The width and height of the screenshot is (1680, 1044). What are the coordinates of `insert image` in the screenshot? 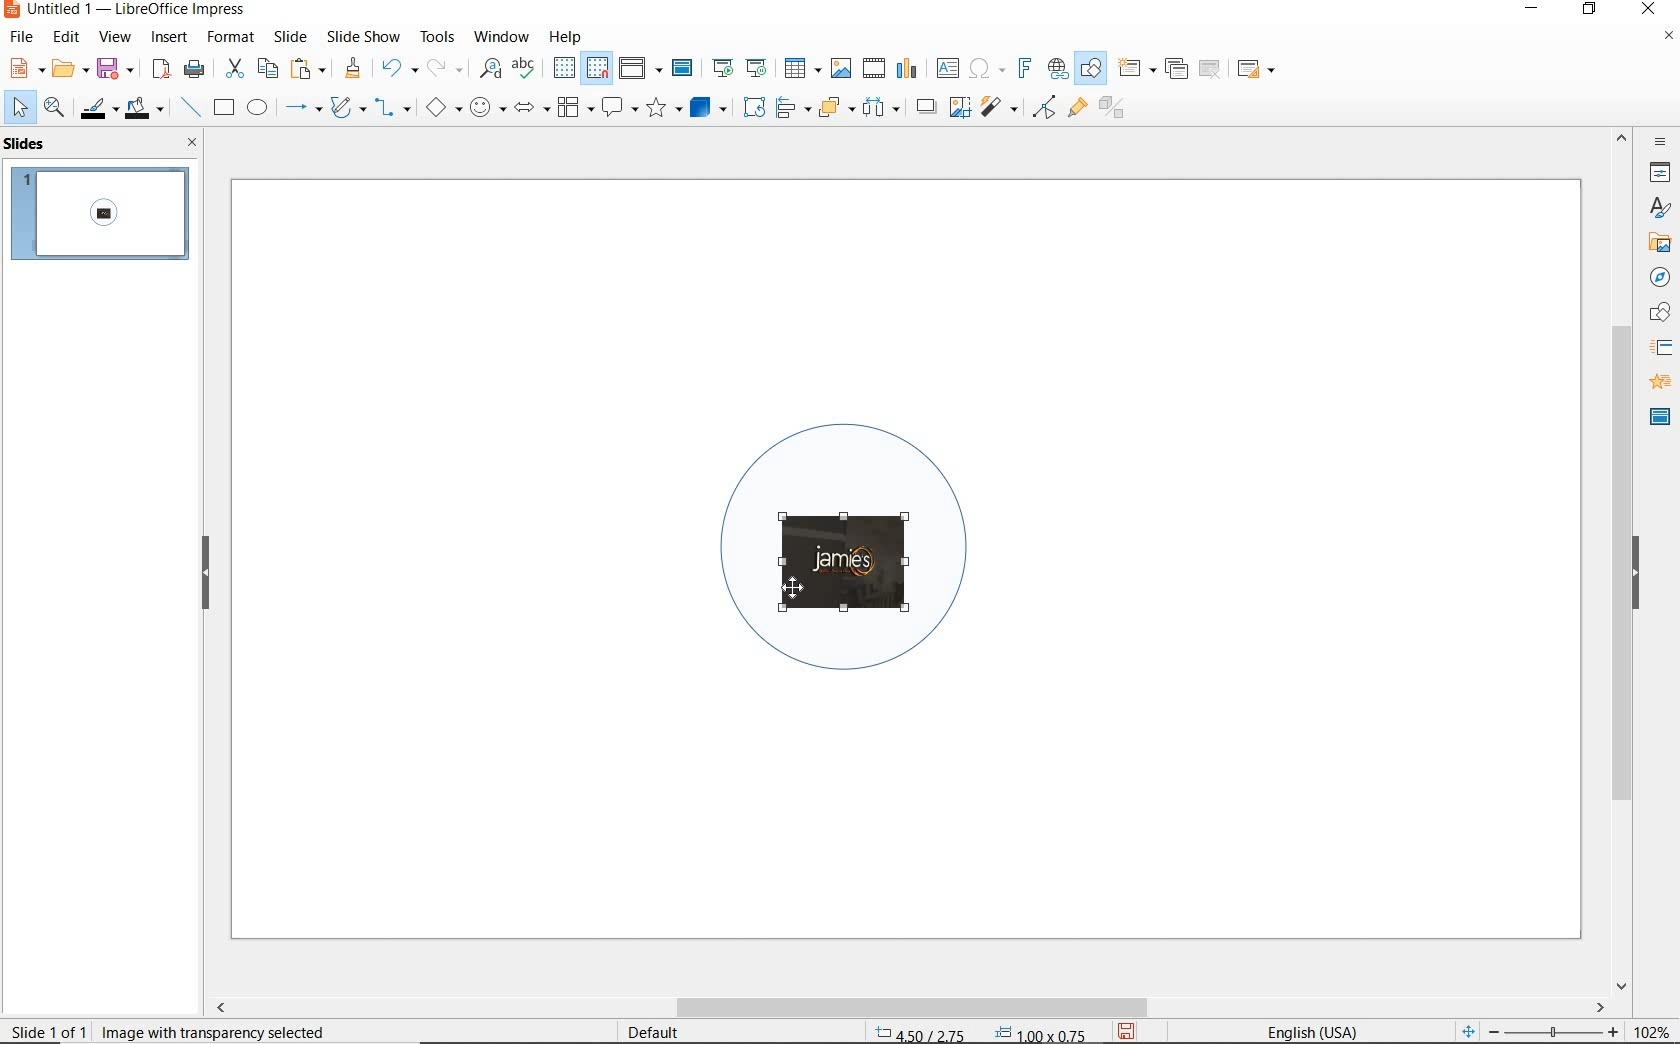 It's located at (840, 68).